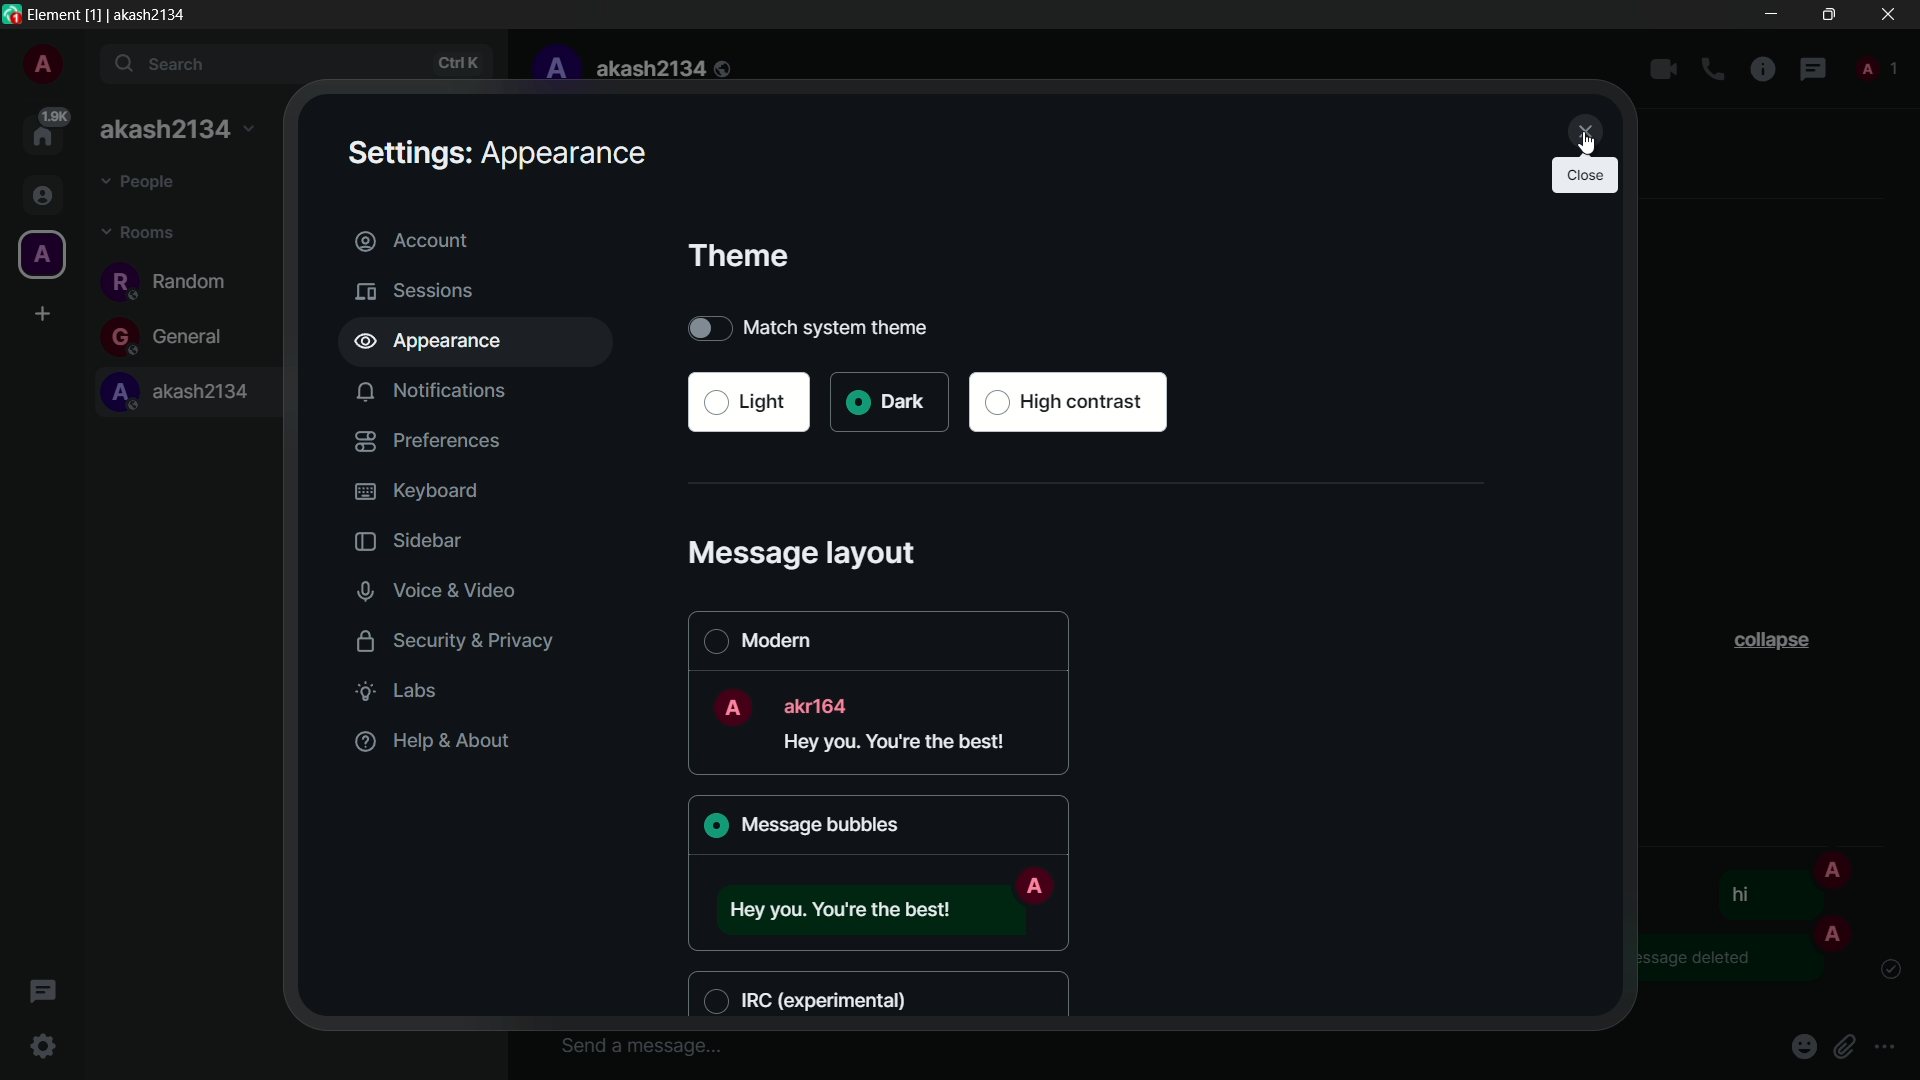 The image size is (1920, 1080). What do you see at coordinates (1774, 14) in the screenshot?
I see `minimize` at bounding box center [1774, 14].